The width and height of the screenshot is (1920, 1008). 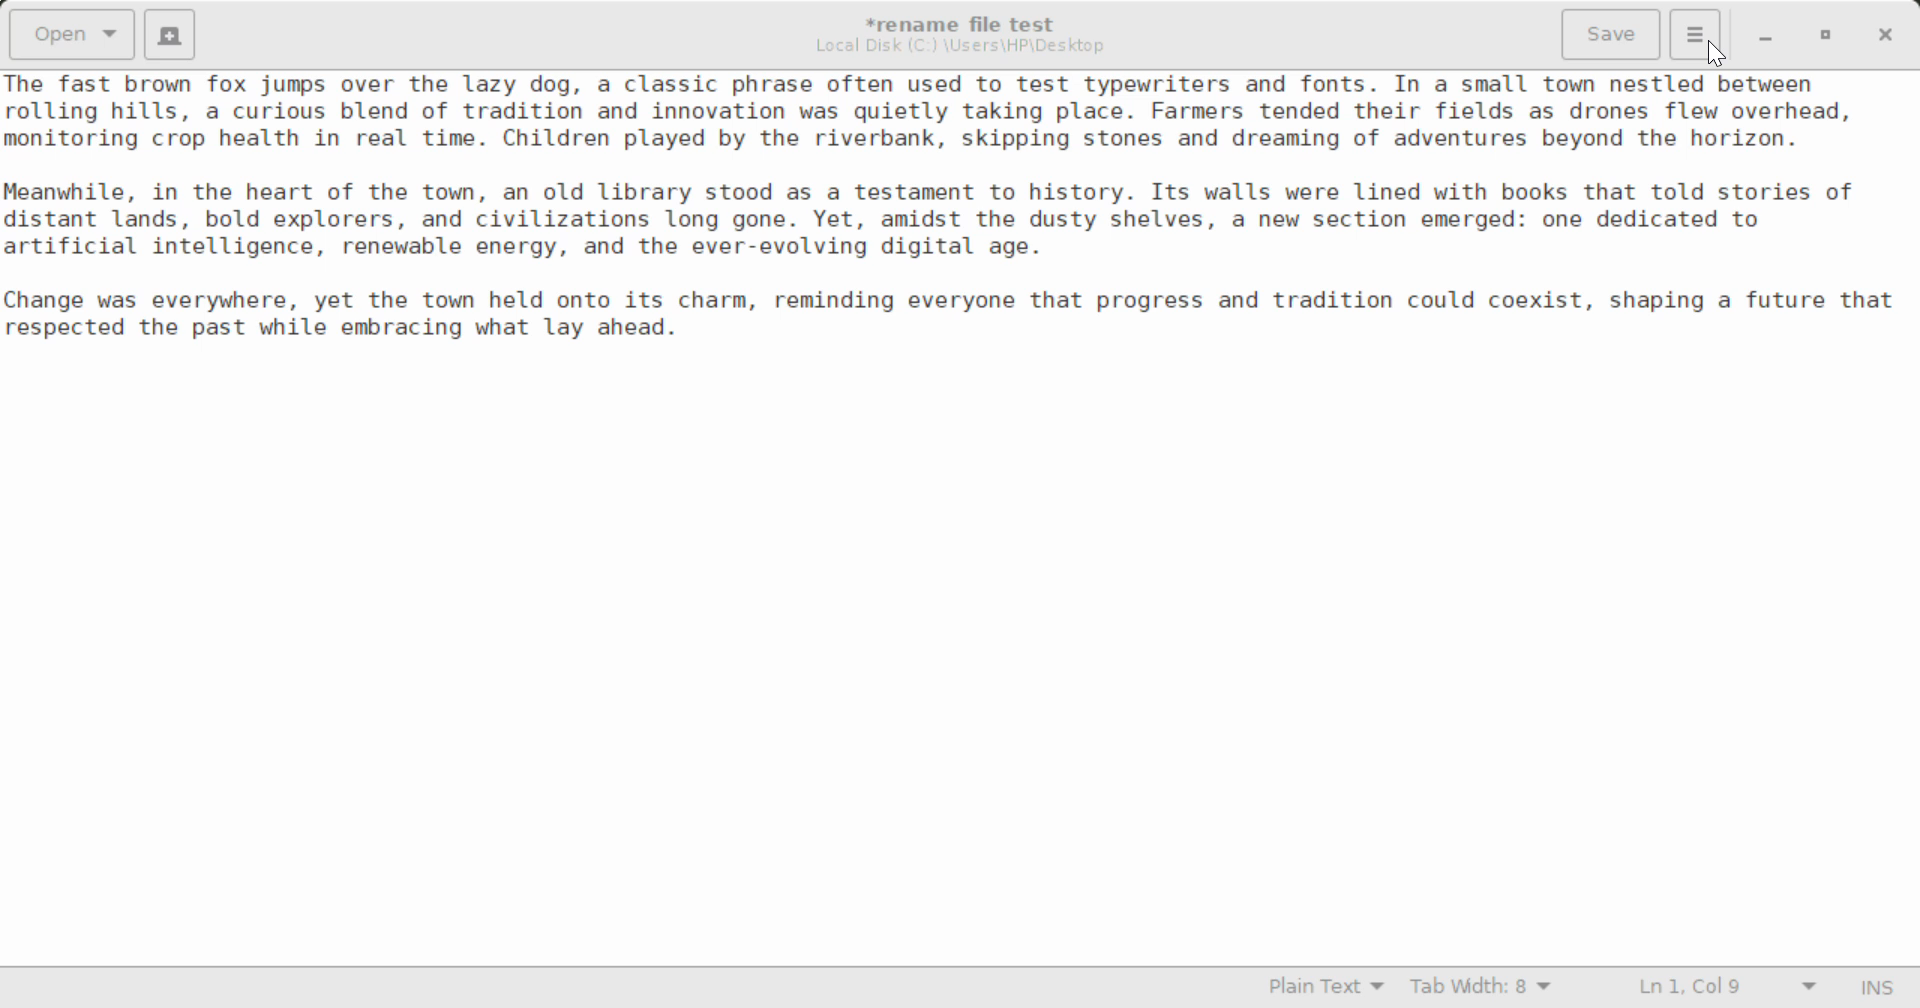 I want to click on *rename file test, so click(x=973, y=24).